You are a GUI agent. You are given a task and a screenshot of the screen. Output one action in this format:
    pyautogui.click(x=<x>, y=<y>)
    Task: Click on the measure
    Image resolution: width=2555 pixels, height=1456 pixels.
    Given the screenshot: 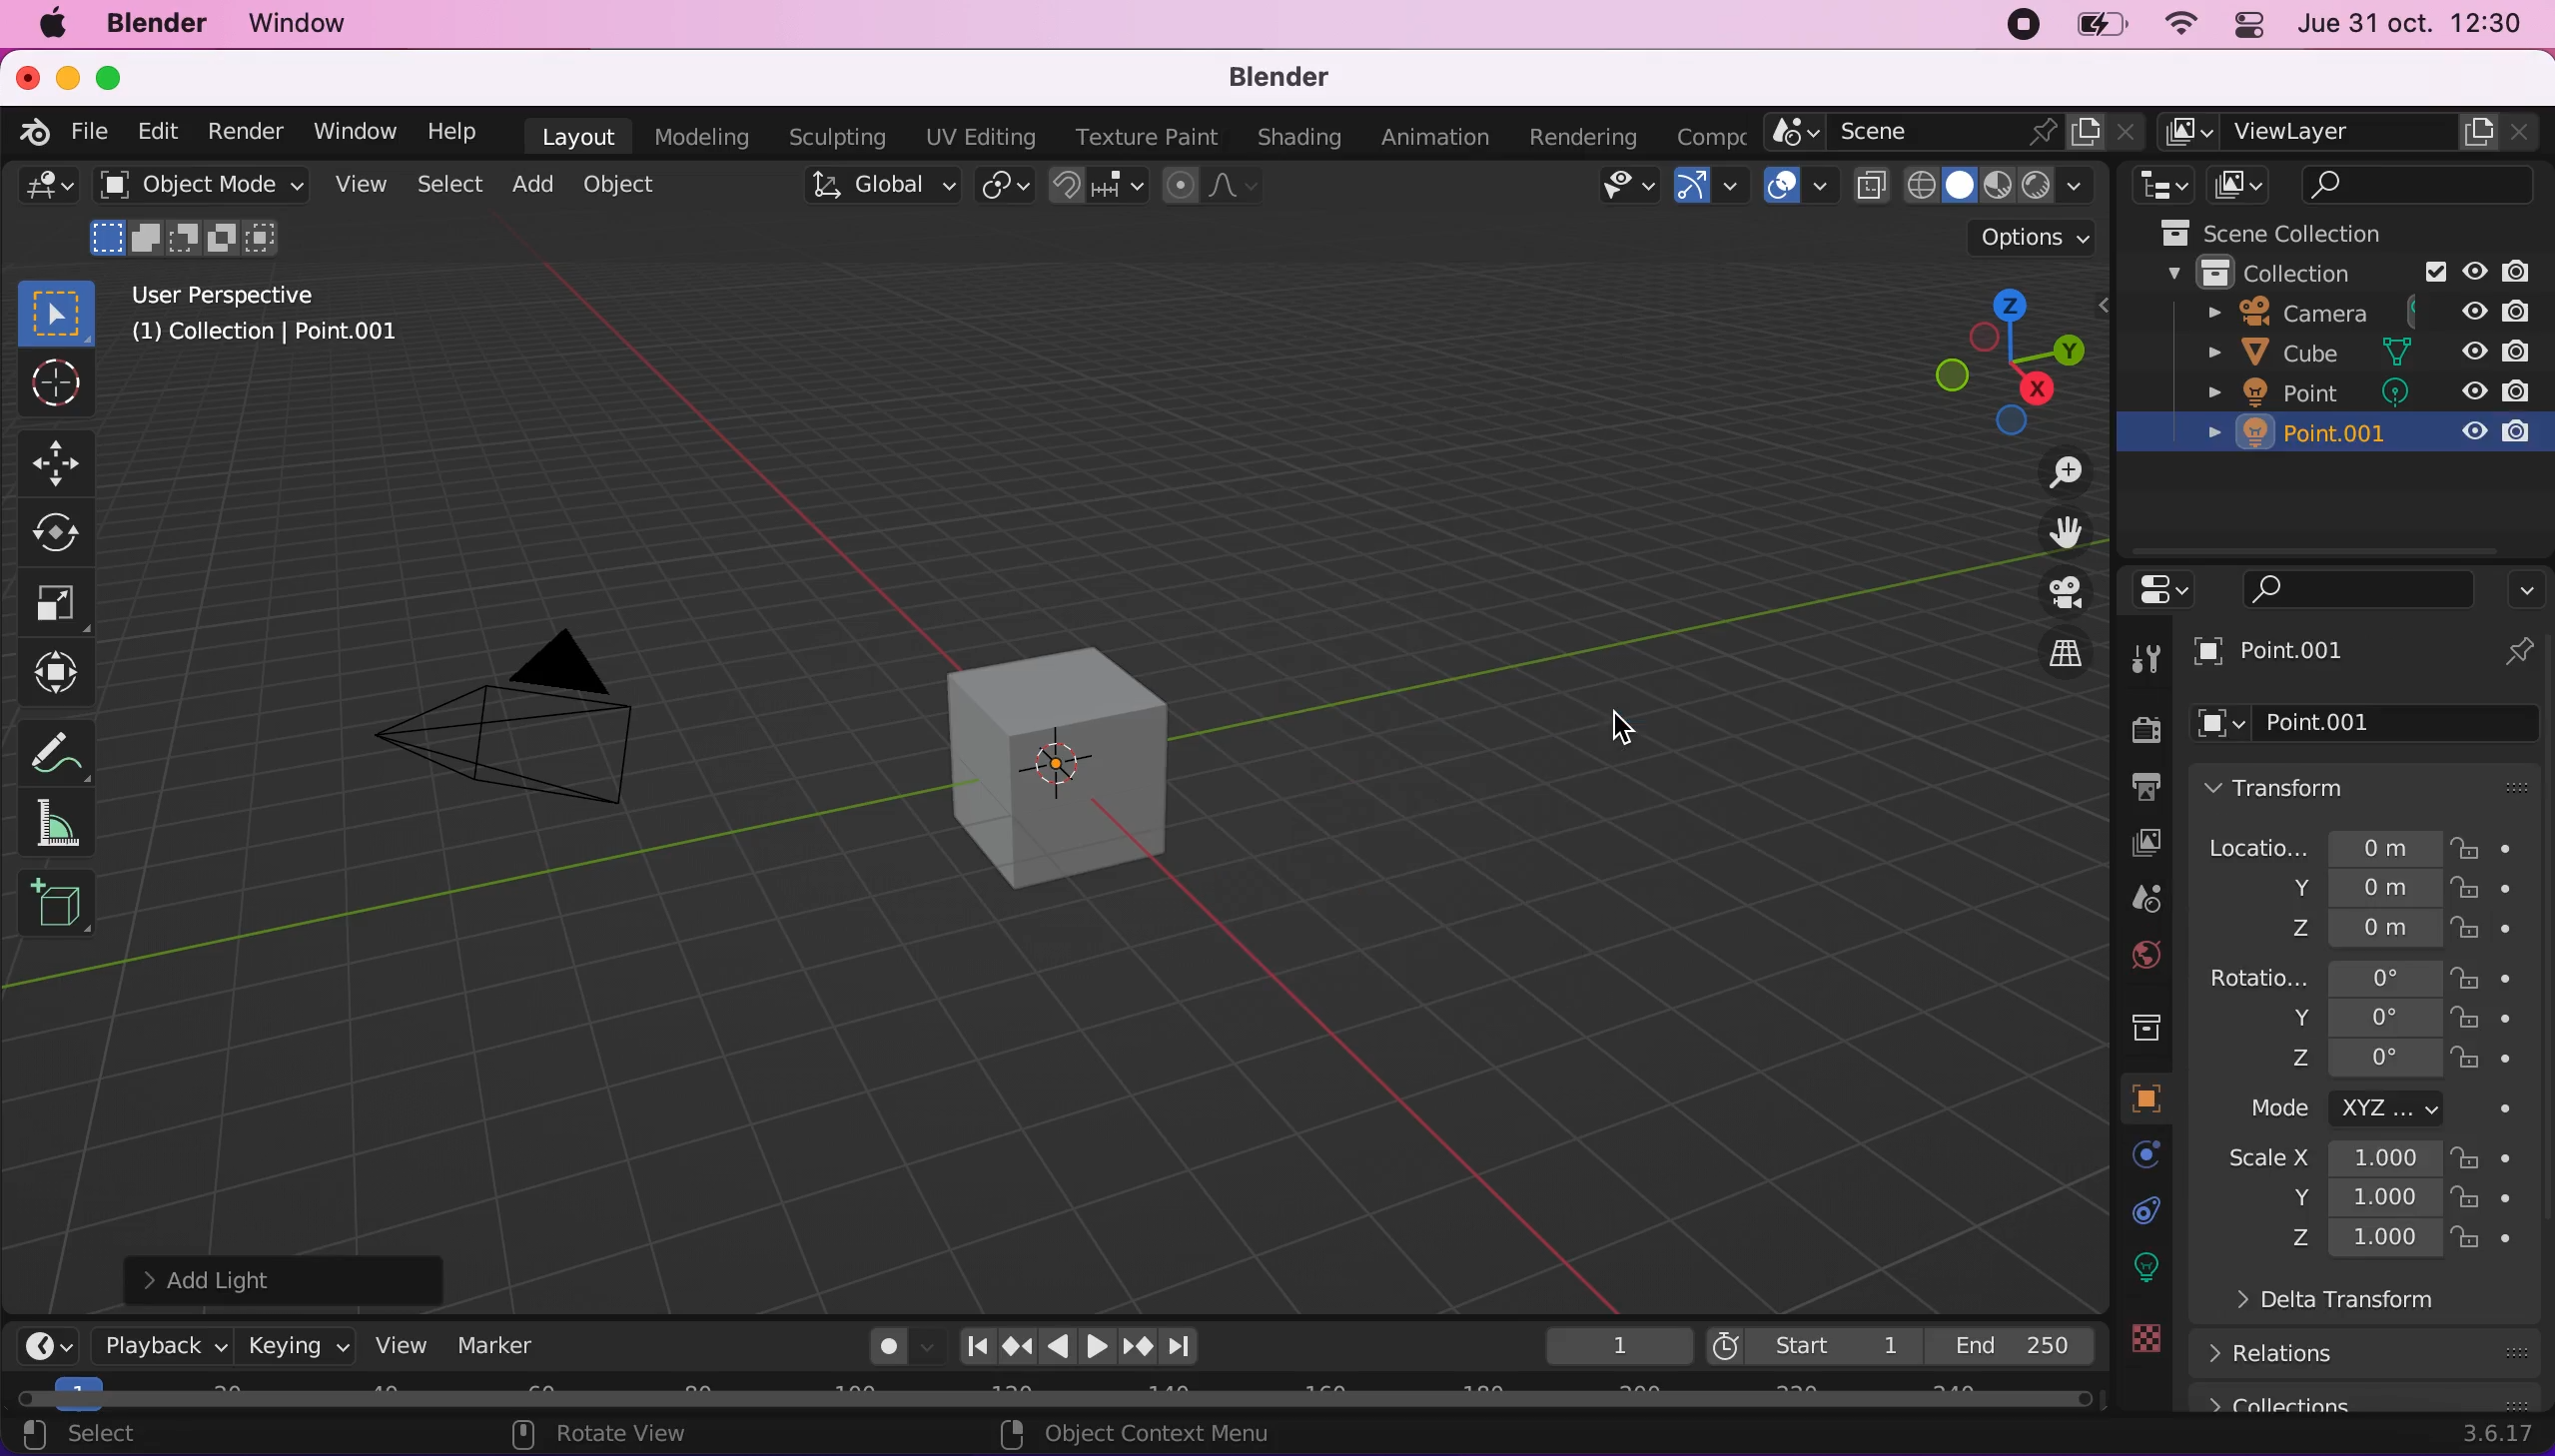 What is the action you would take?
    pyautogui.click(x=61, y=826)
    